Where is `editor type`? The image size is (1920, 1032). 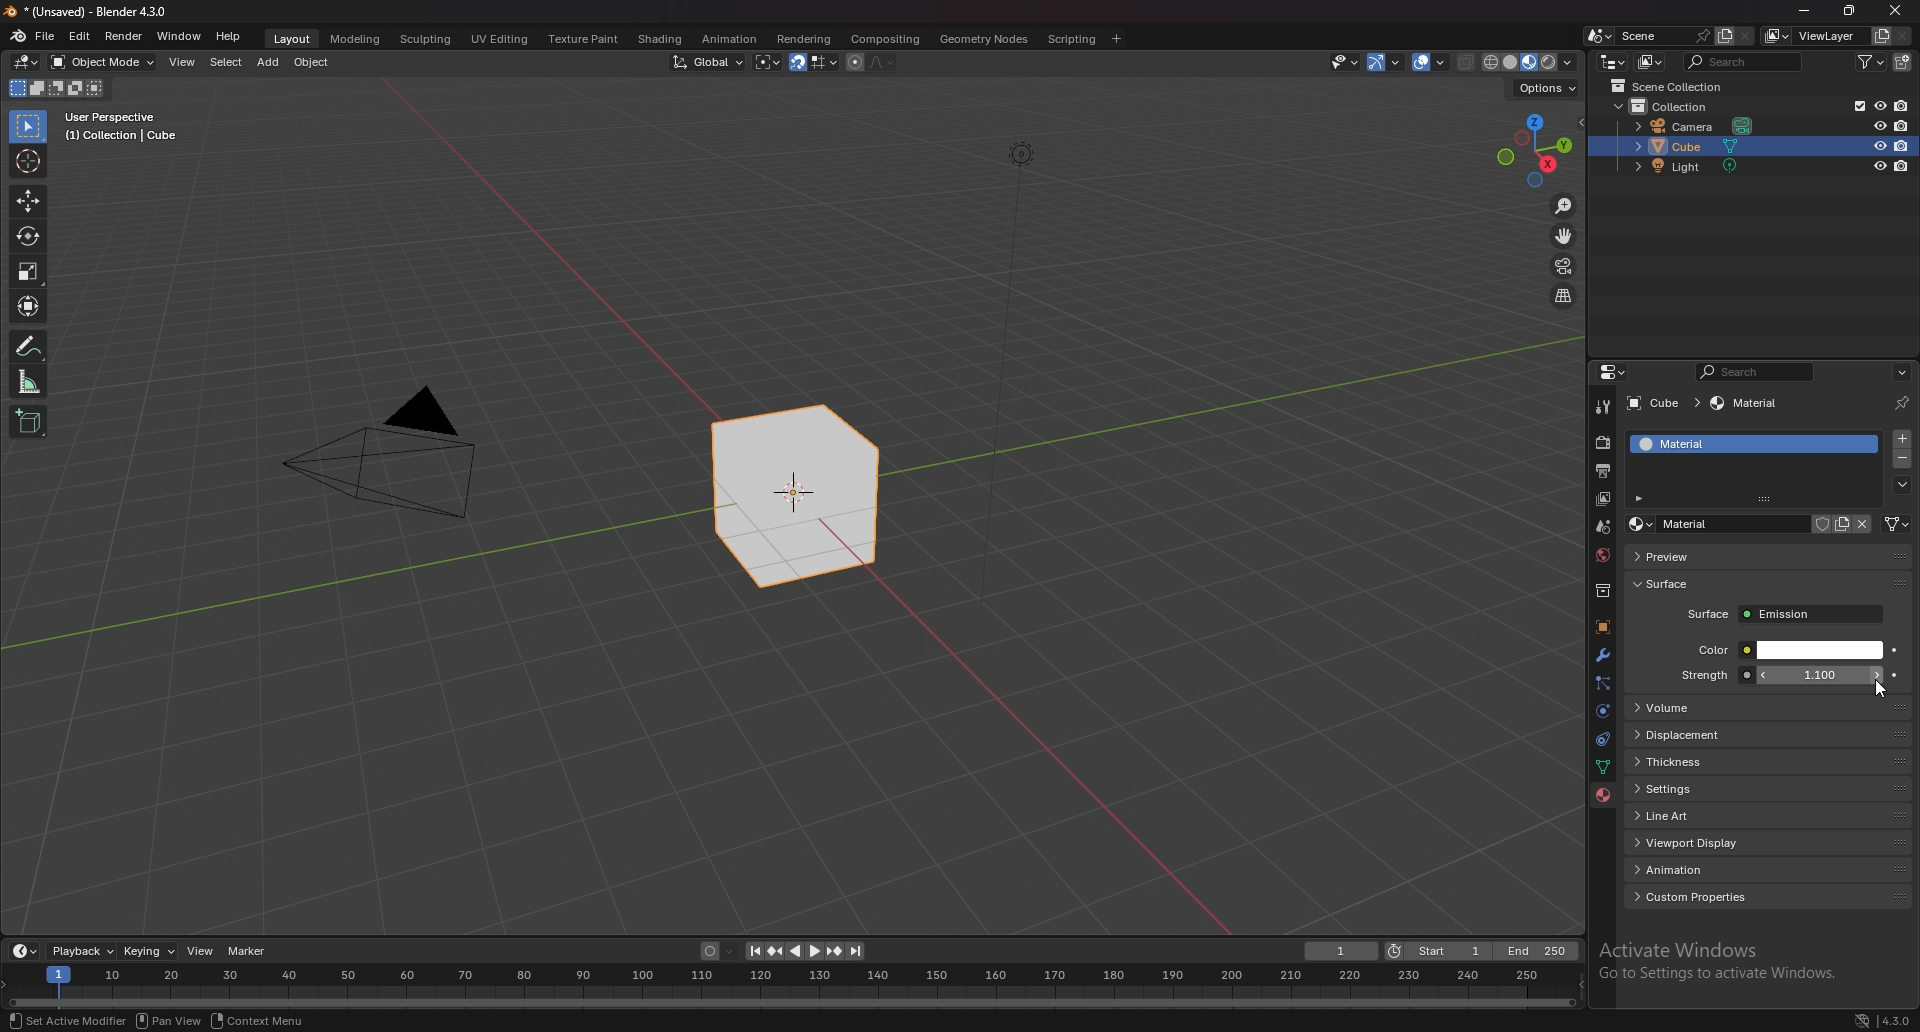 editor type is located at coordinates (24, 951).